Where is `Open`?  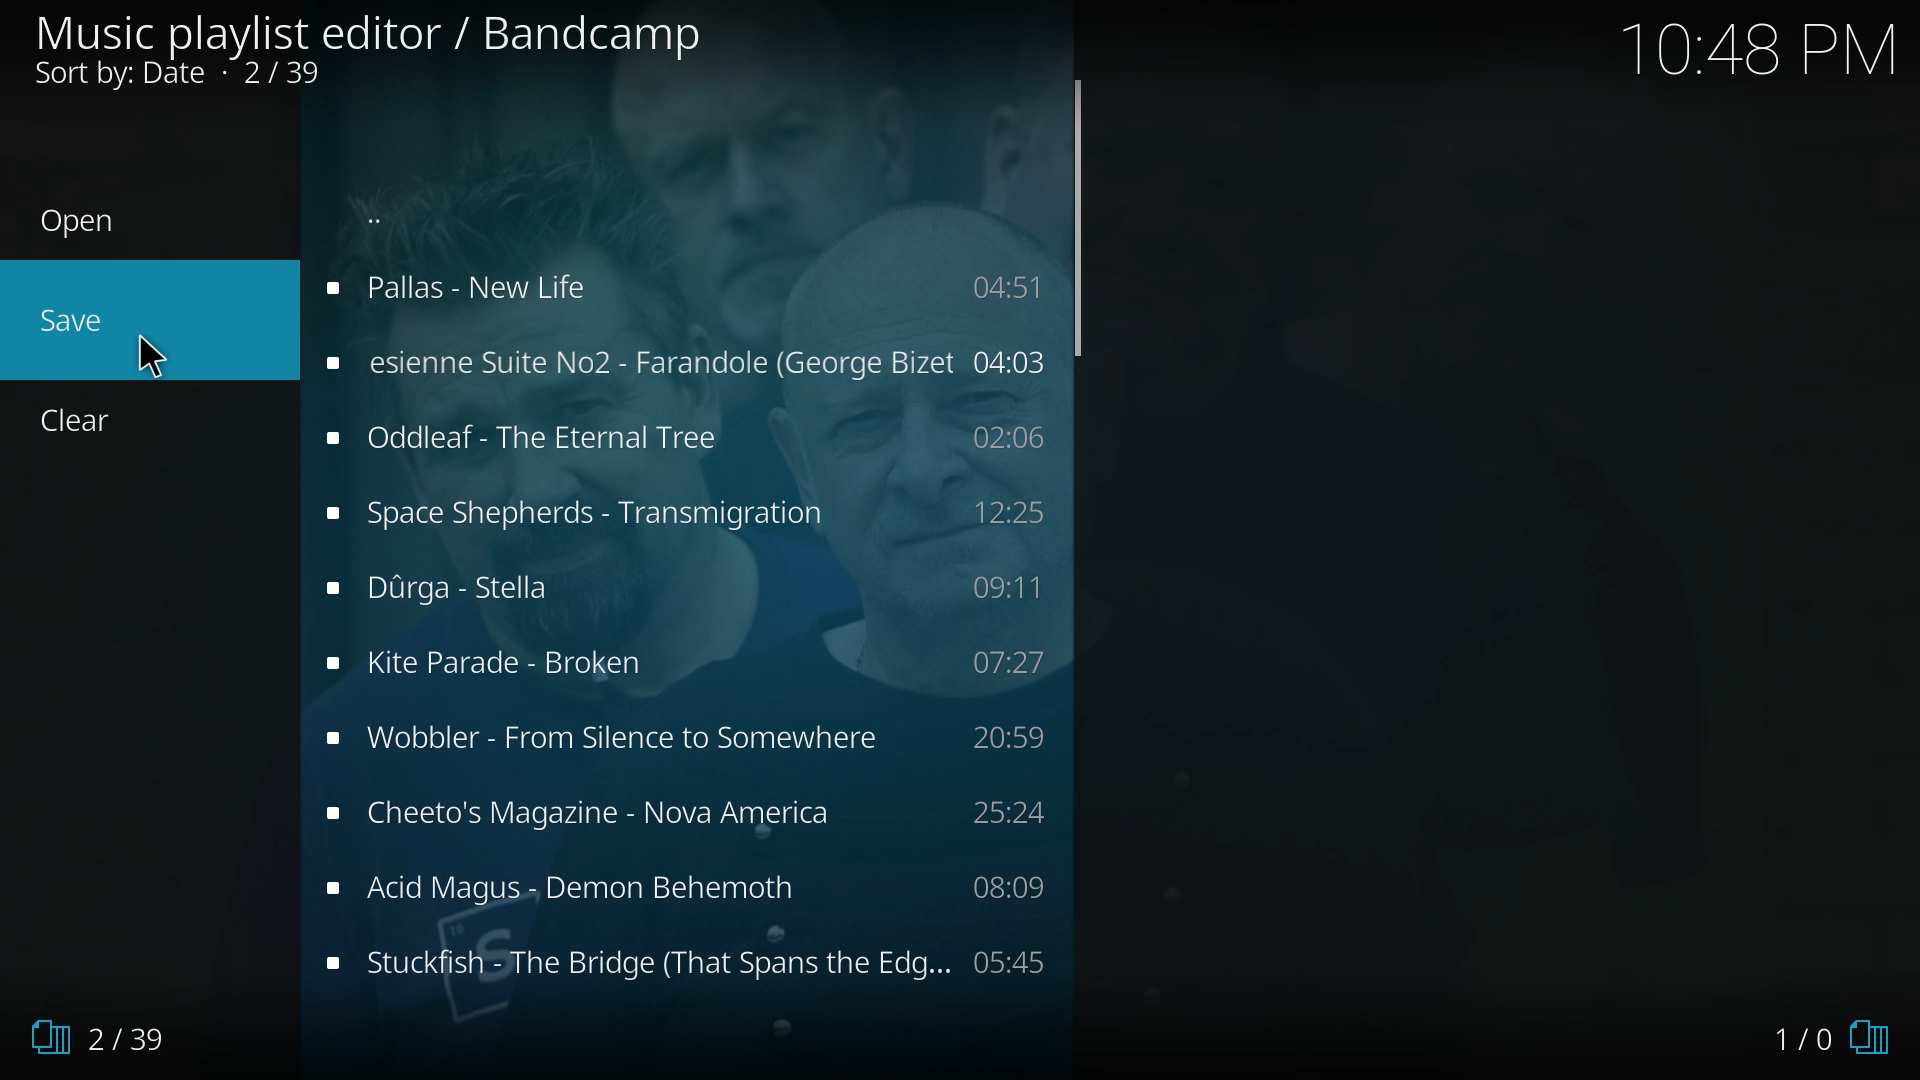
Open is located at coordinates (125, 224).